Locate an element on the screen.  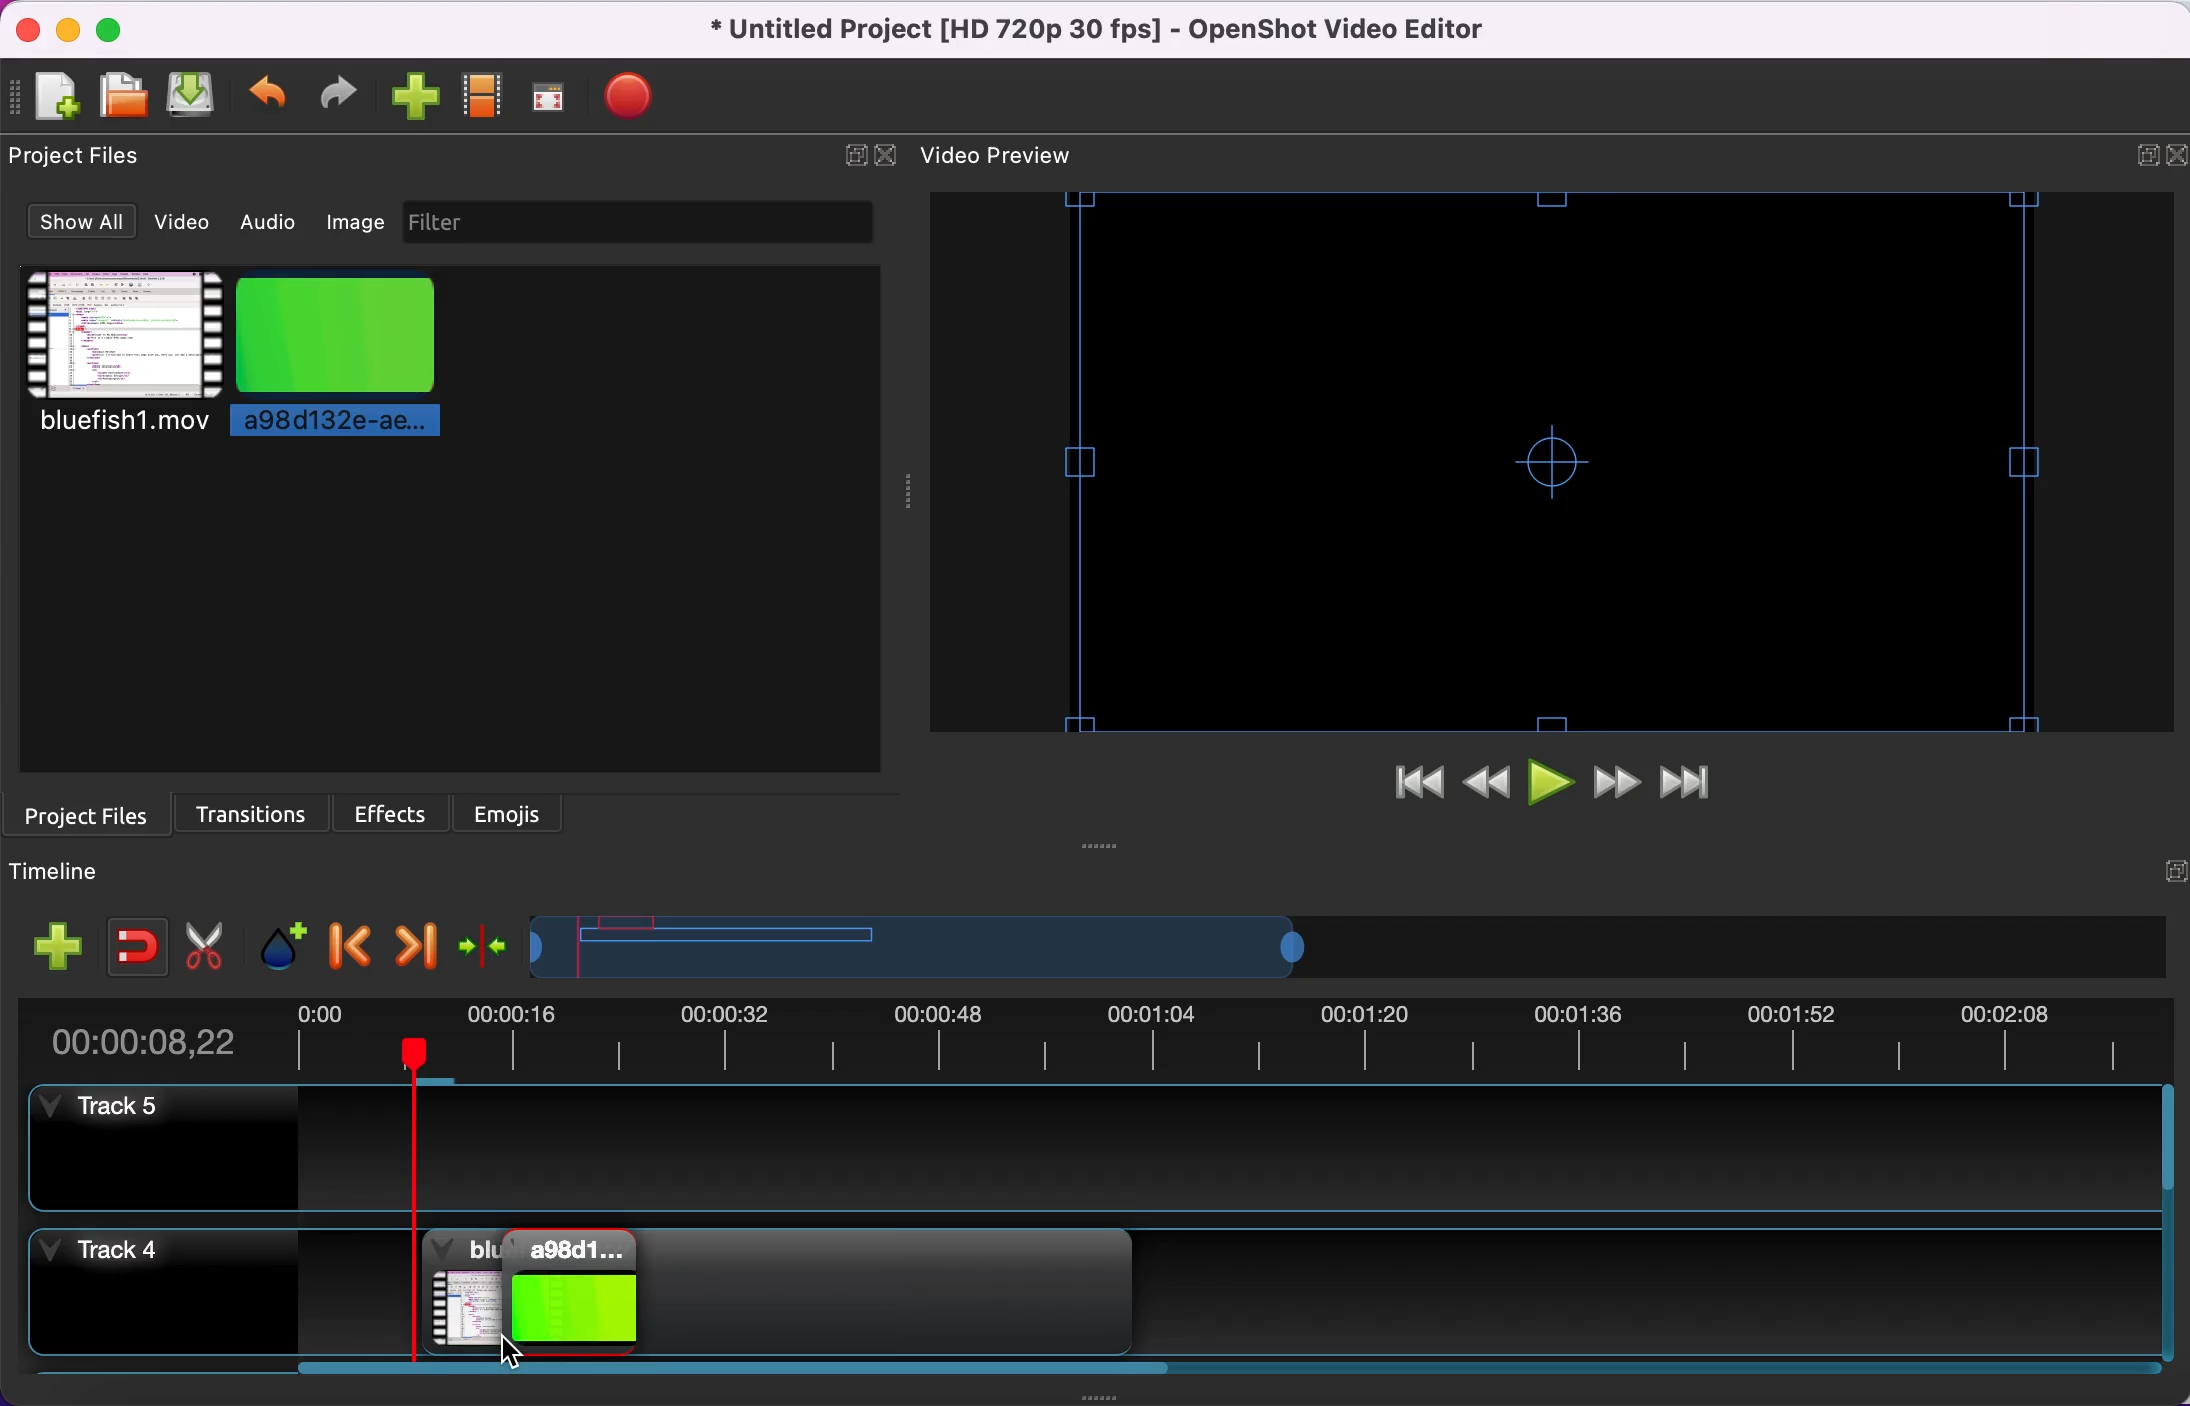
video preview is located at coordinates (1563, 455).